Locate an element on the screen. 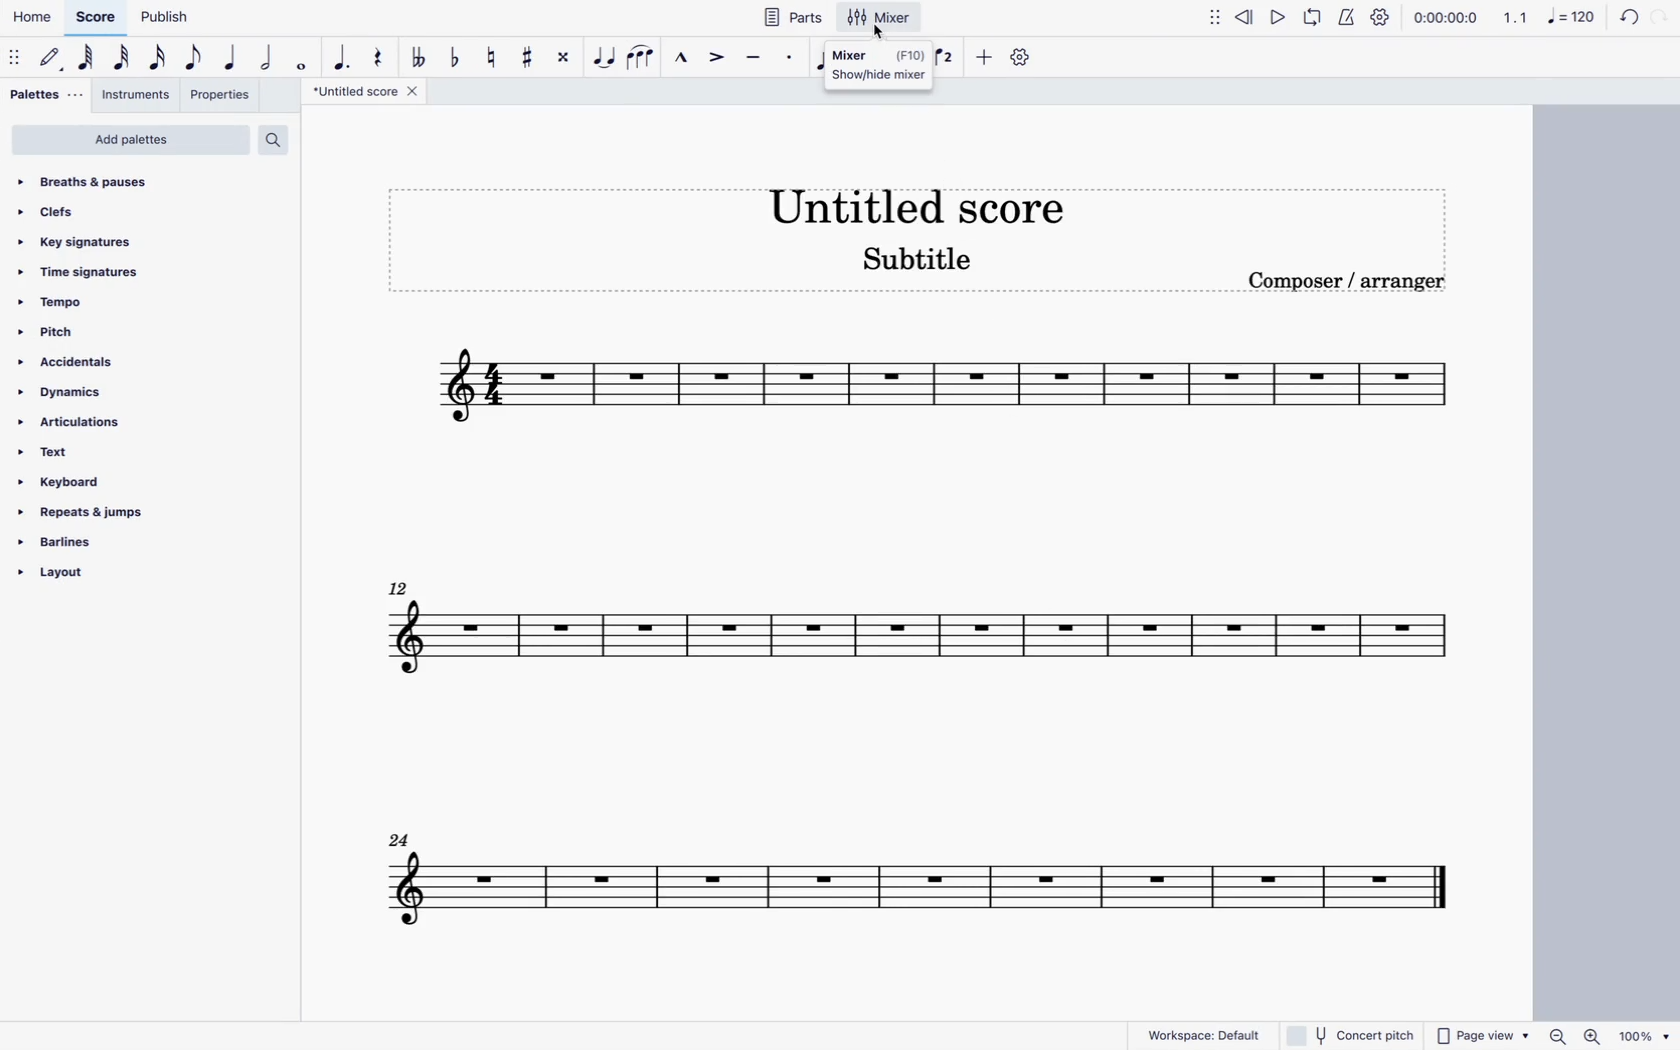 This screenshot has width=1680, height=1050. cursor is located at coordinates (882, 36).